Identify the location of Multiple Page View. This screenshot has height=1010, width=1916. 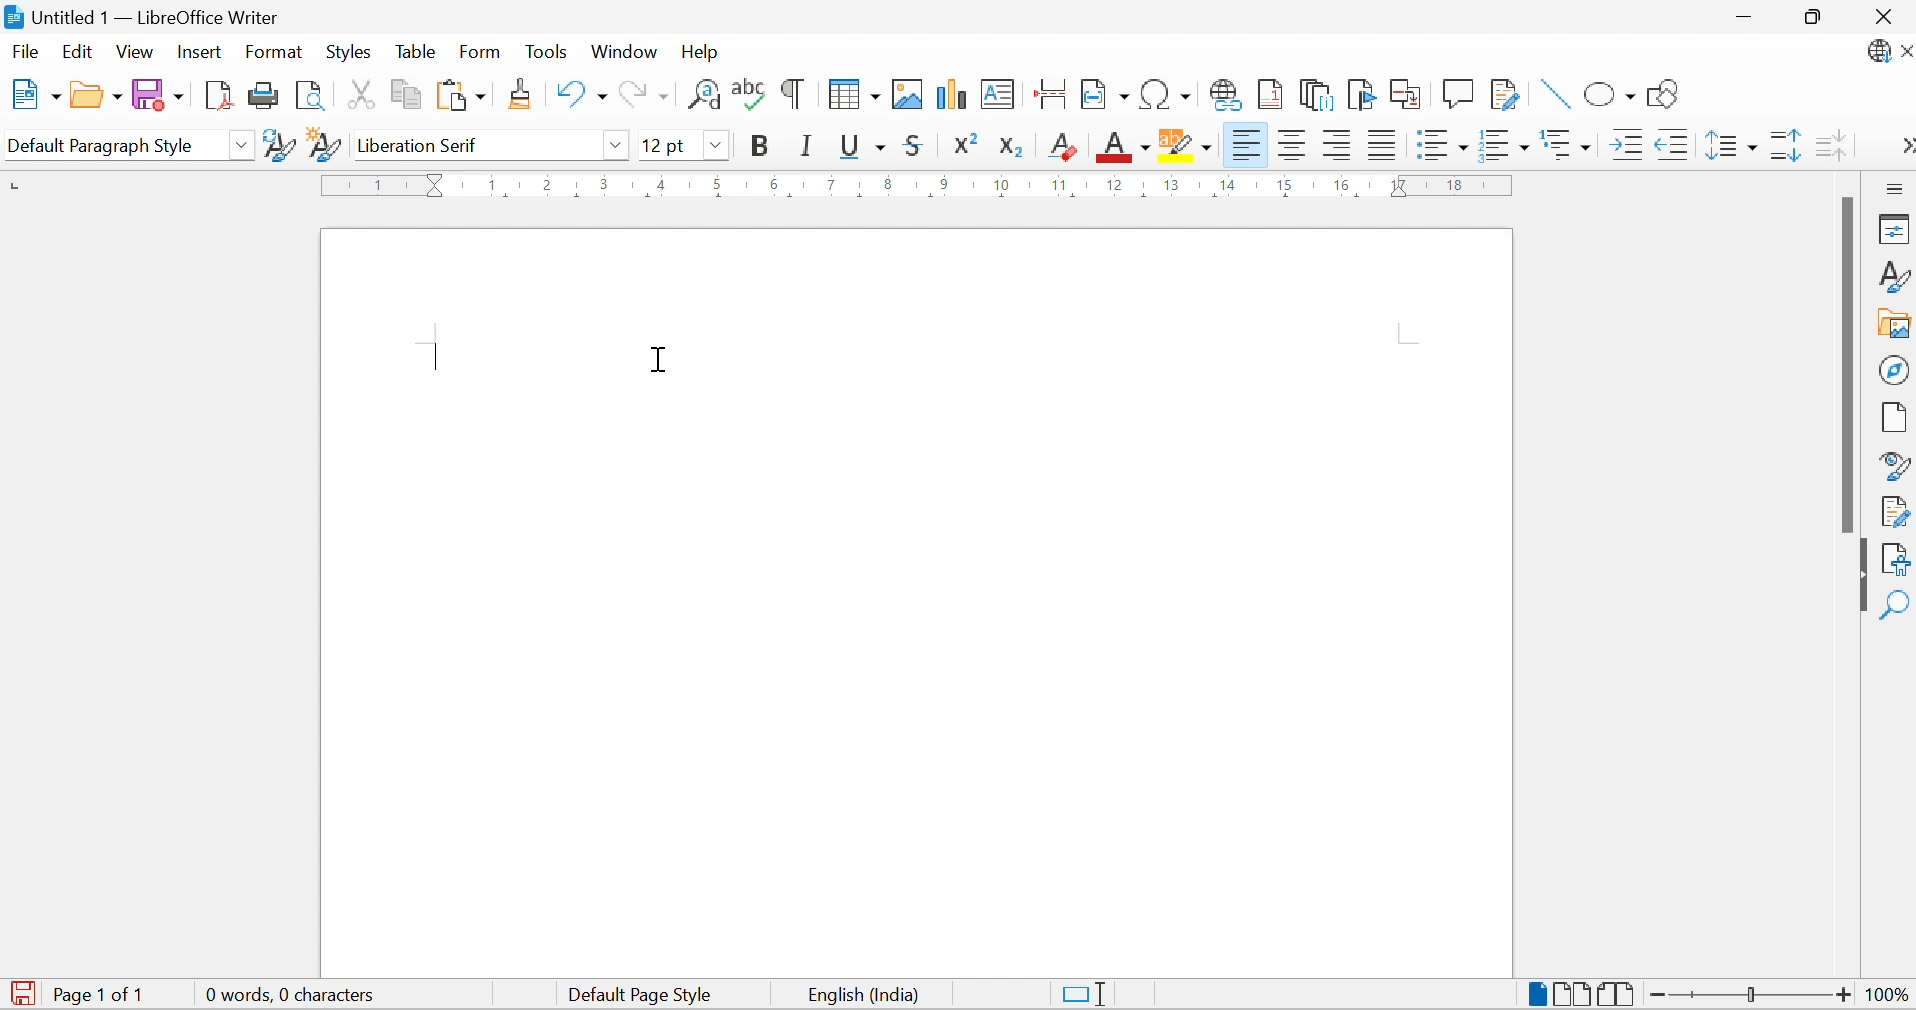
(1572, 992).